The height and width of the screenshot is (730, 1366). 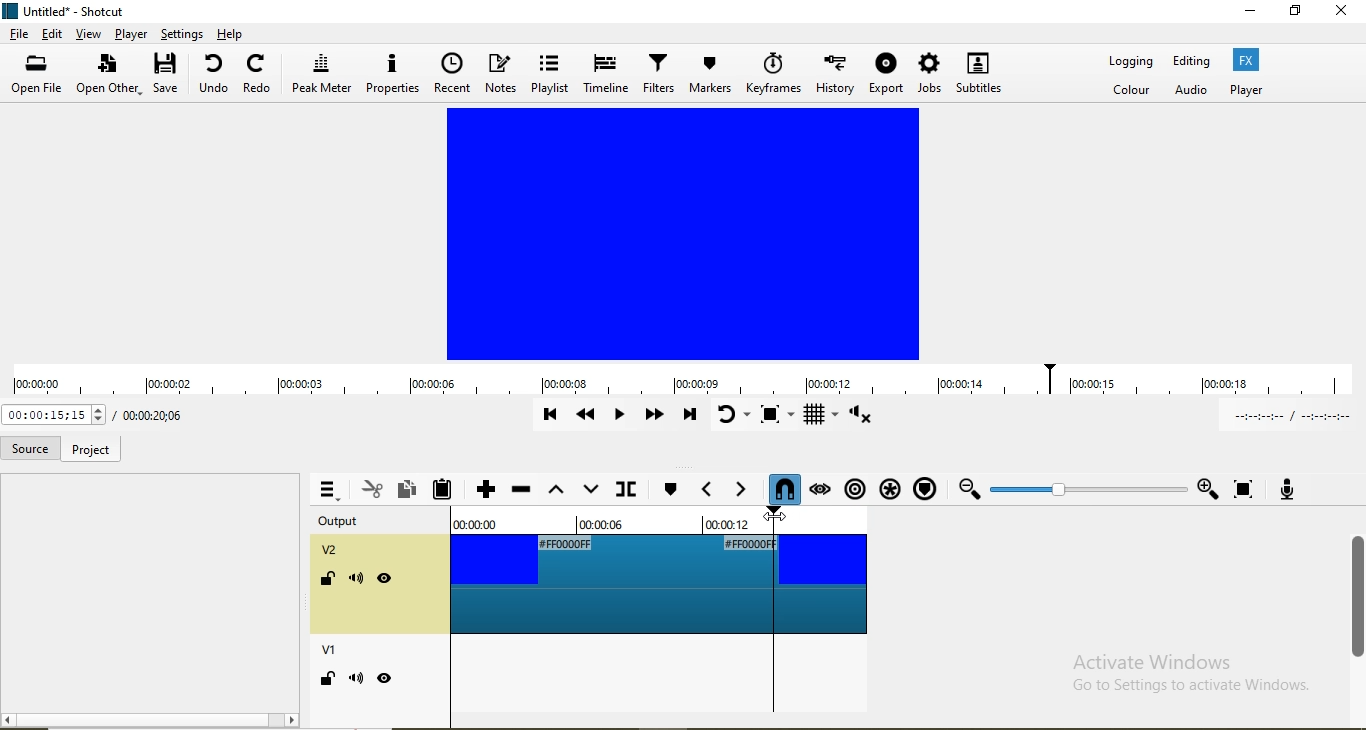 What do you see at coordinates (372, 490) in the screenshot?
I see `Cut` at bounding box center [372, 490].